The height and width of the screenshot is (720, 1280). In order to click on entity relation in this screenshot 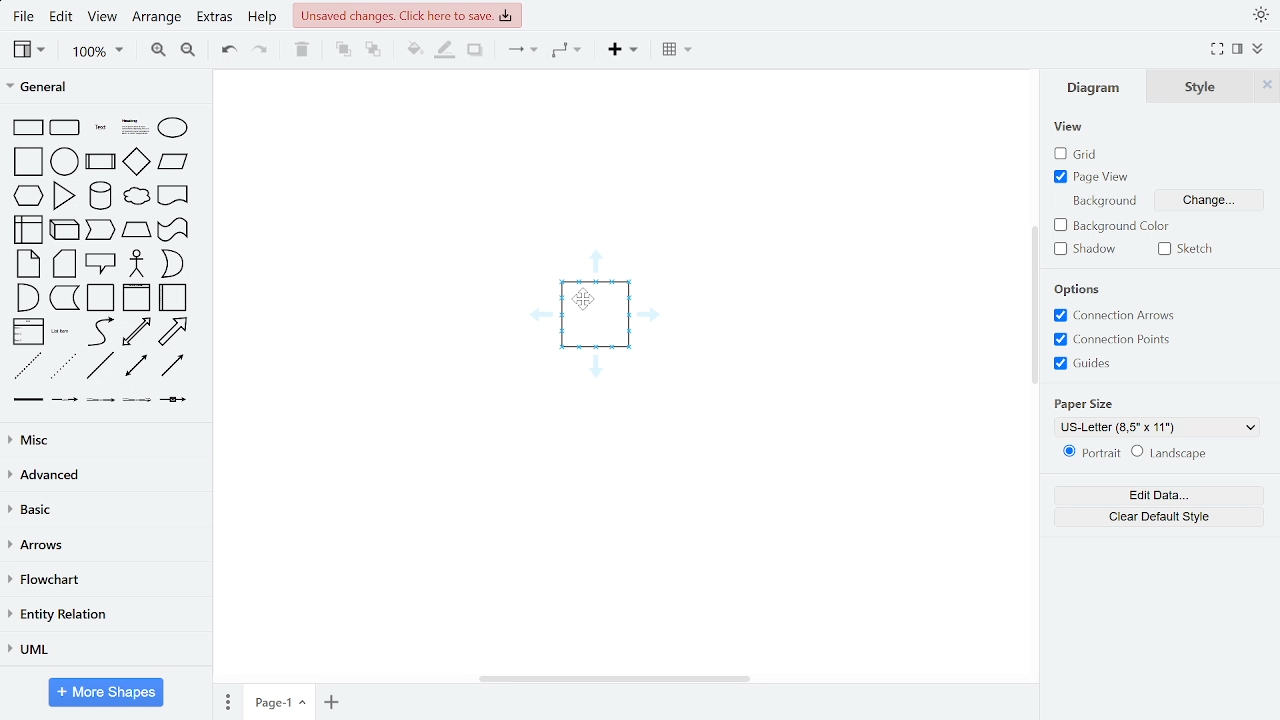, I will do `click(103, 614)`.